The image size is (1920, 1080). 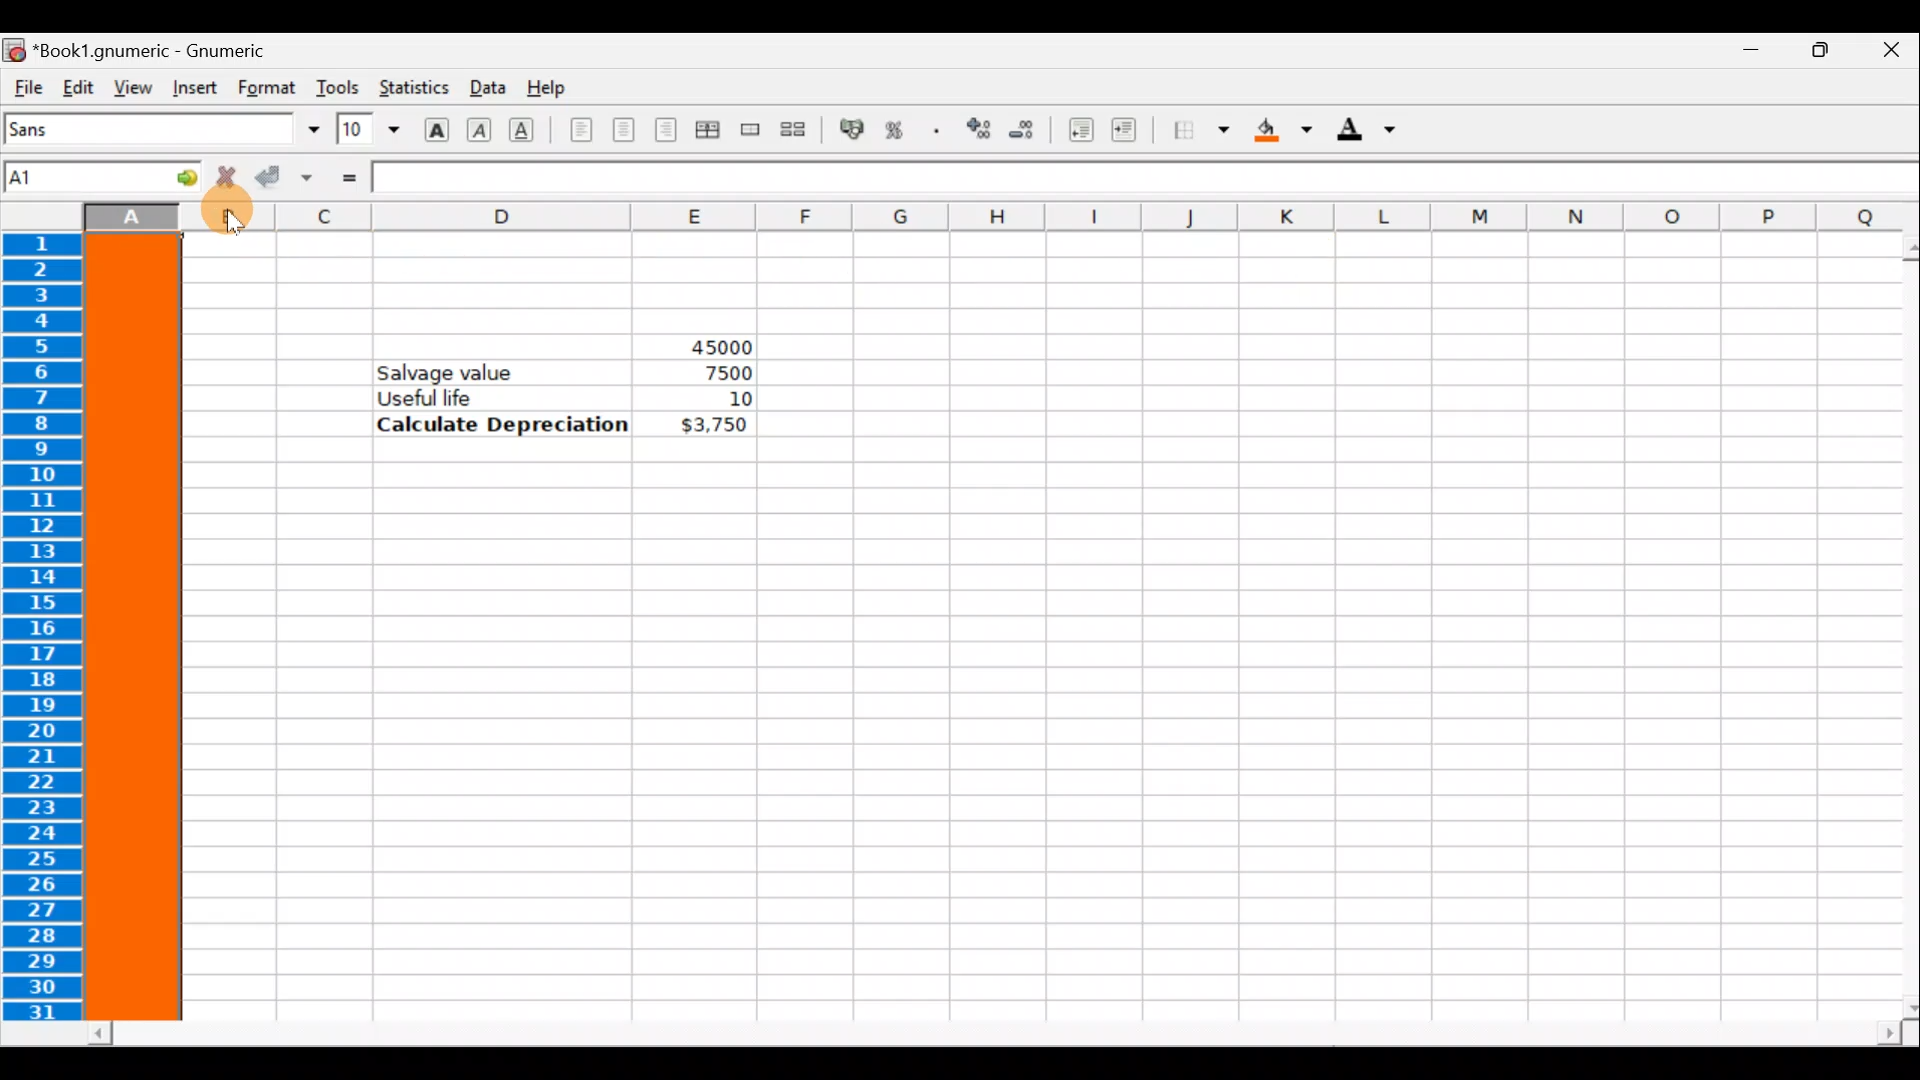 I want to click on Close, so click(x=1890, y=53).